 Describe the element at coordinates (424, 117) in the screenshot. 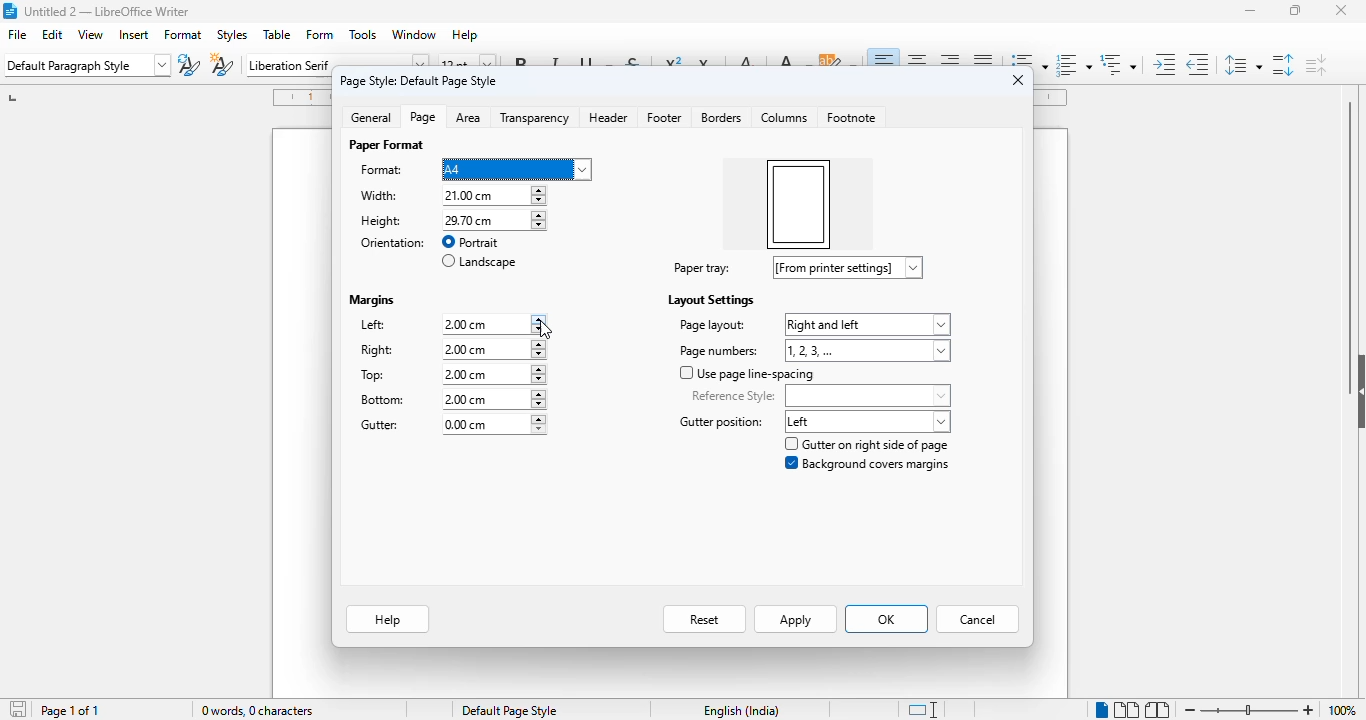

I see `page` at that location.